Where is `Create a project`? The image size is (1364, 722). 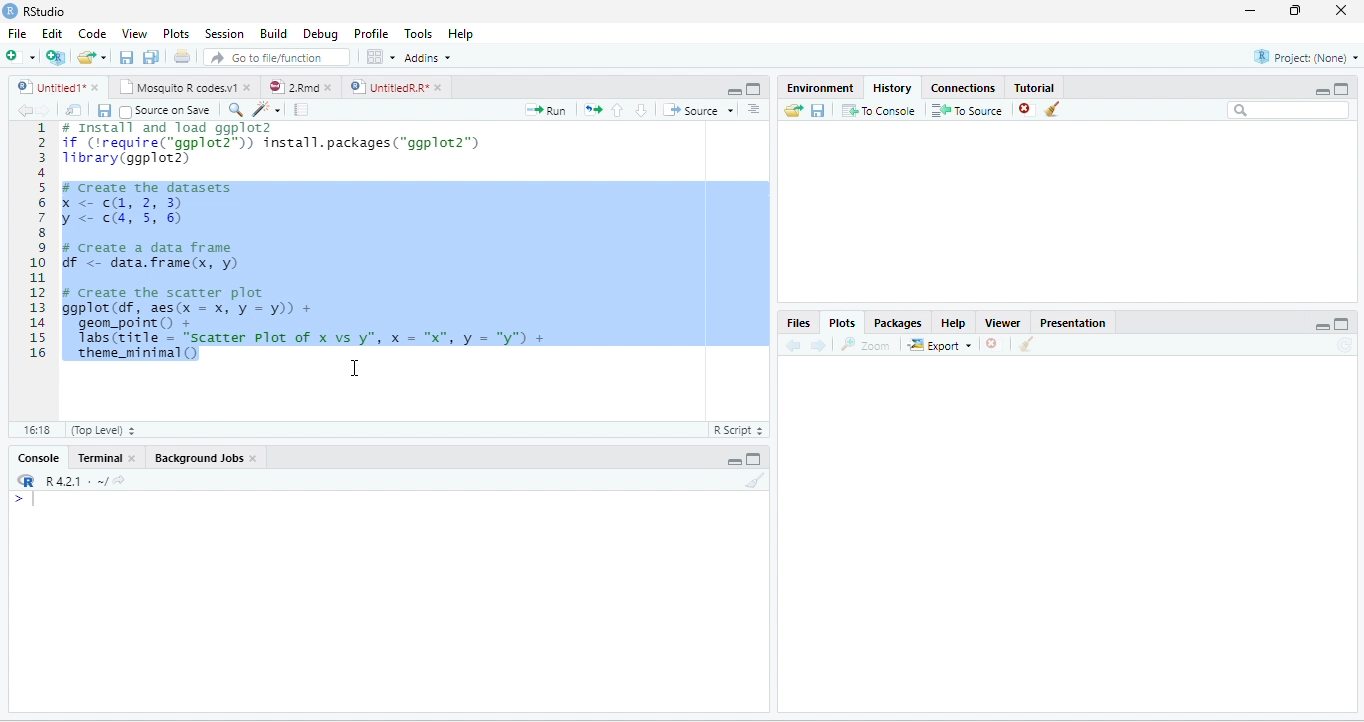
Create a project is located at coordinates (57, 55).